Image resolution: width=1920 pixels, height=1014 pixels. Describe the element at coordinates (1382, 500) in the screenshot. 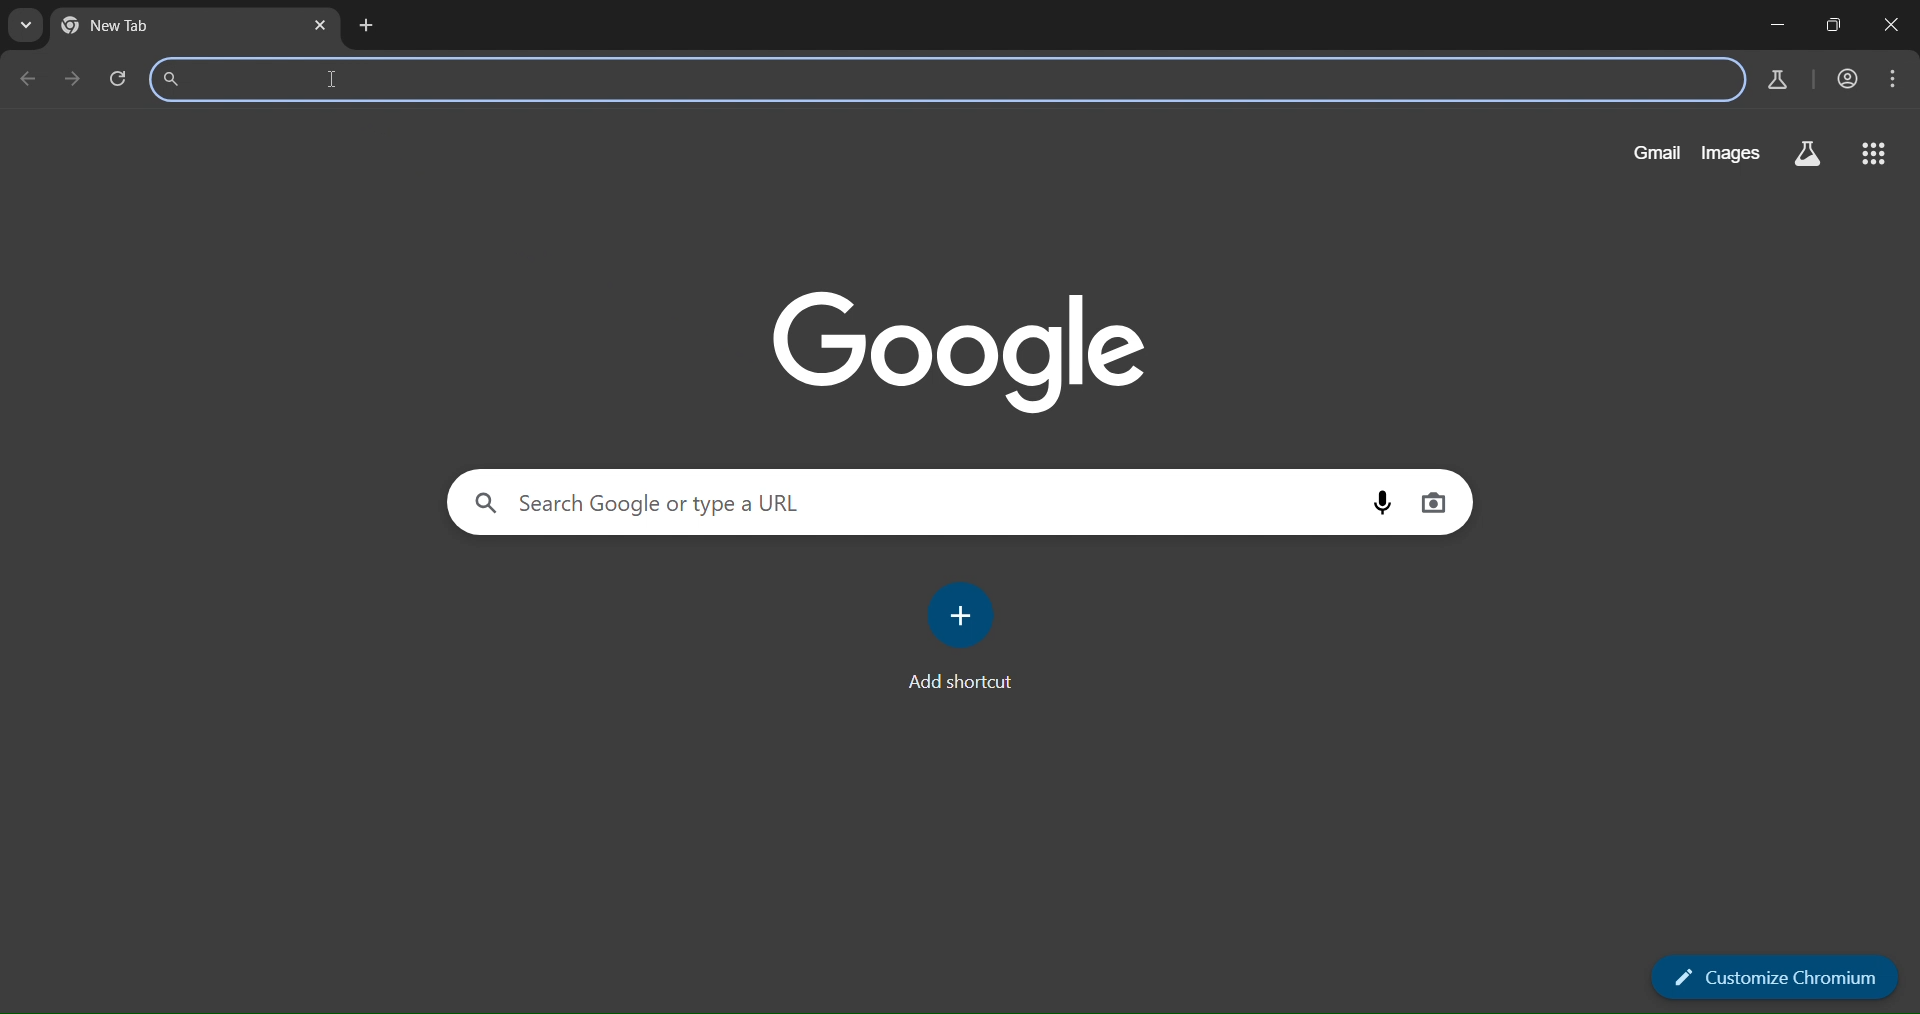

I see `voice search` at that location.